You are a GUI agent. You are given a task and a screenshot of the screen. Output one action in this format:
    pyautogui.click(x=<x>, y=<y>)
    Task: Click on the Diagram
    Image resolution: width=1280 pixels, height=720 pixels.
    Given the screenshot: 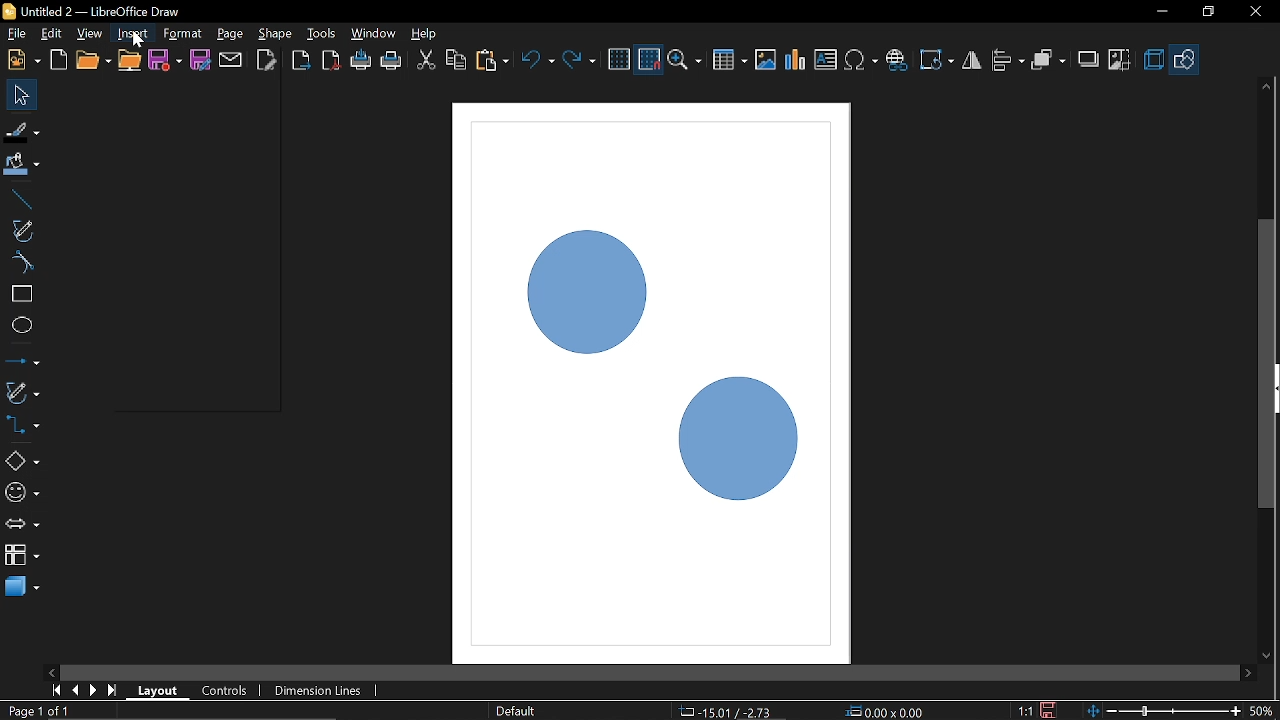 What is the action you would take?
    pyautogui.click(x=634, y=344)
    